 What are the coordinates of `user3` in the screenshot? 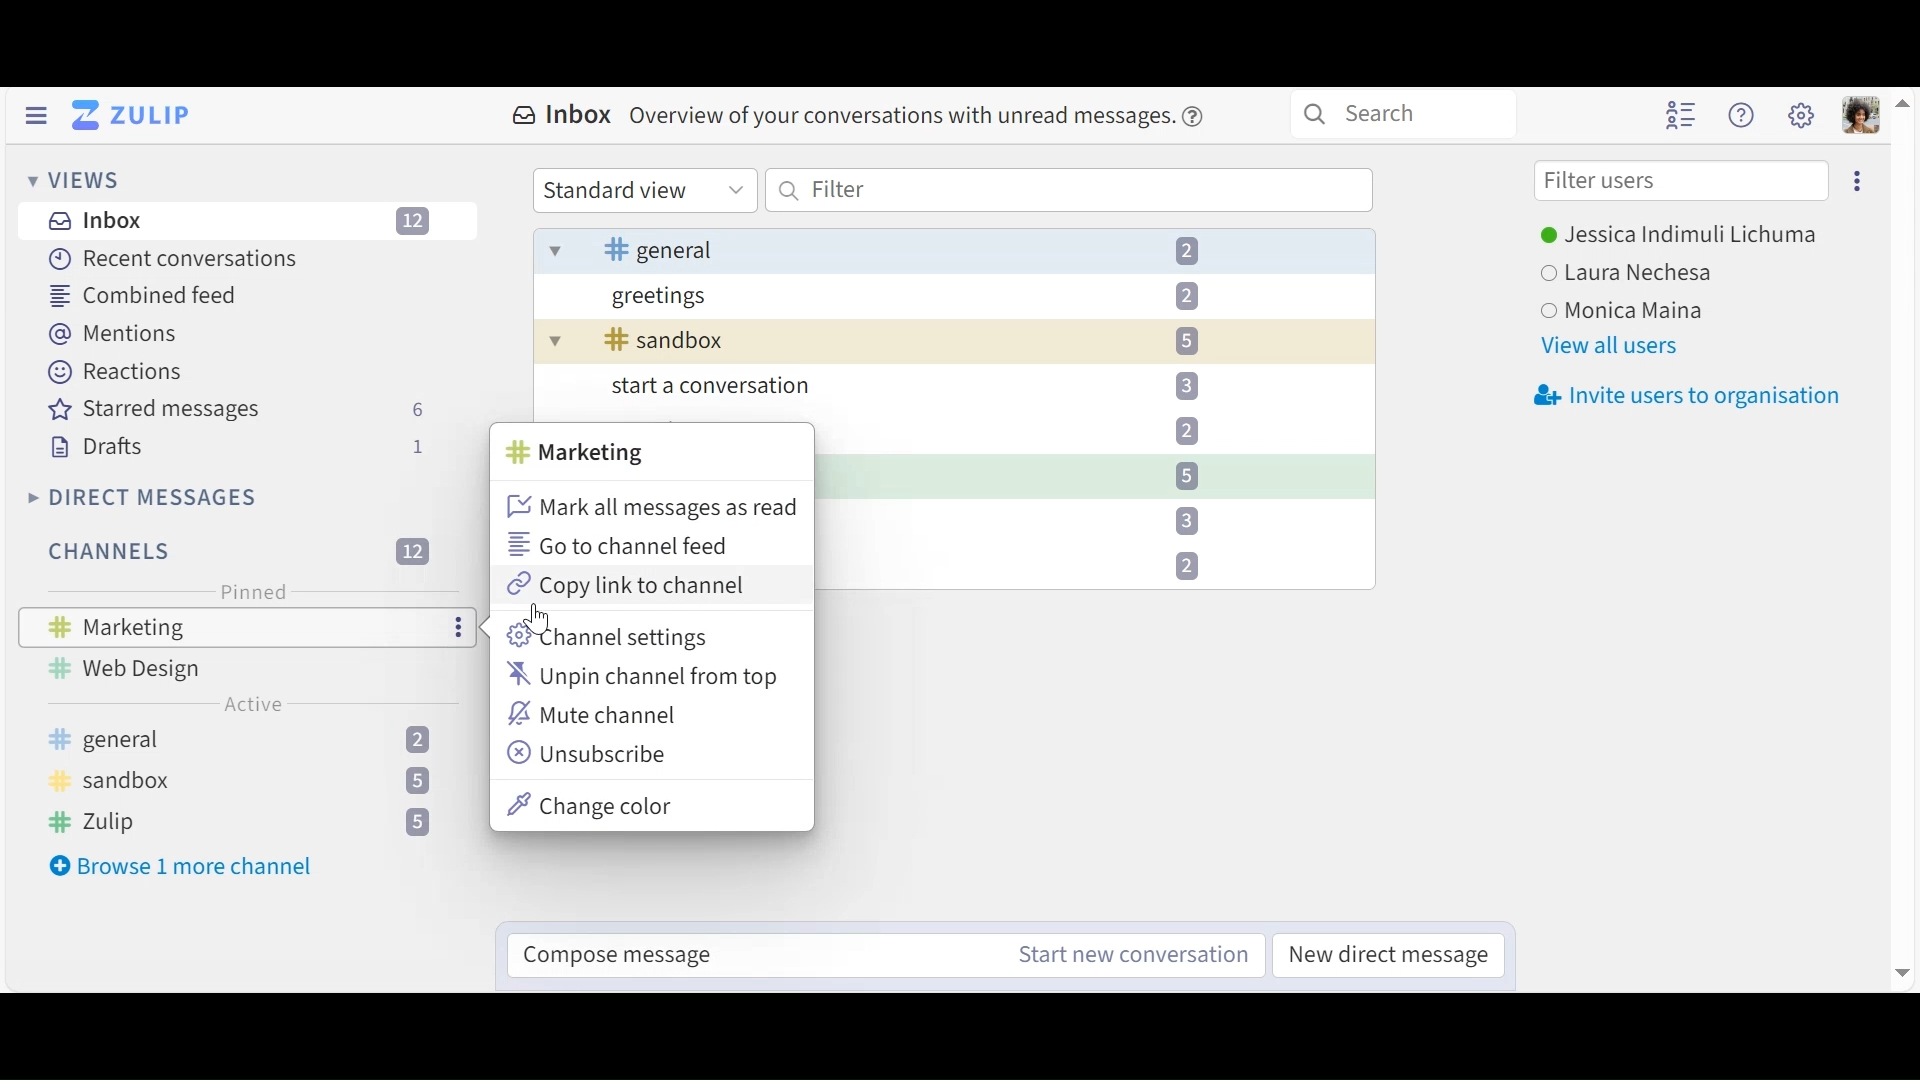 It's located at (1633, 310).